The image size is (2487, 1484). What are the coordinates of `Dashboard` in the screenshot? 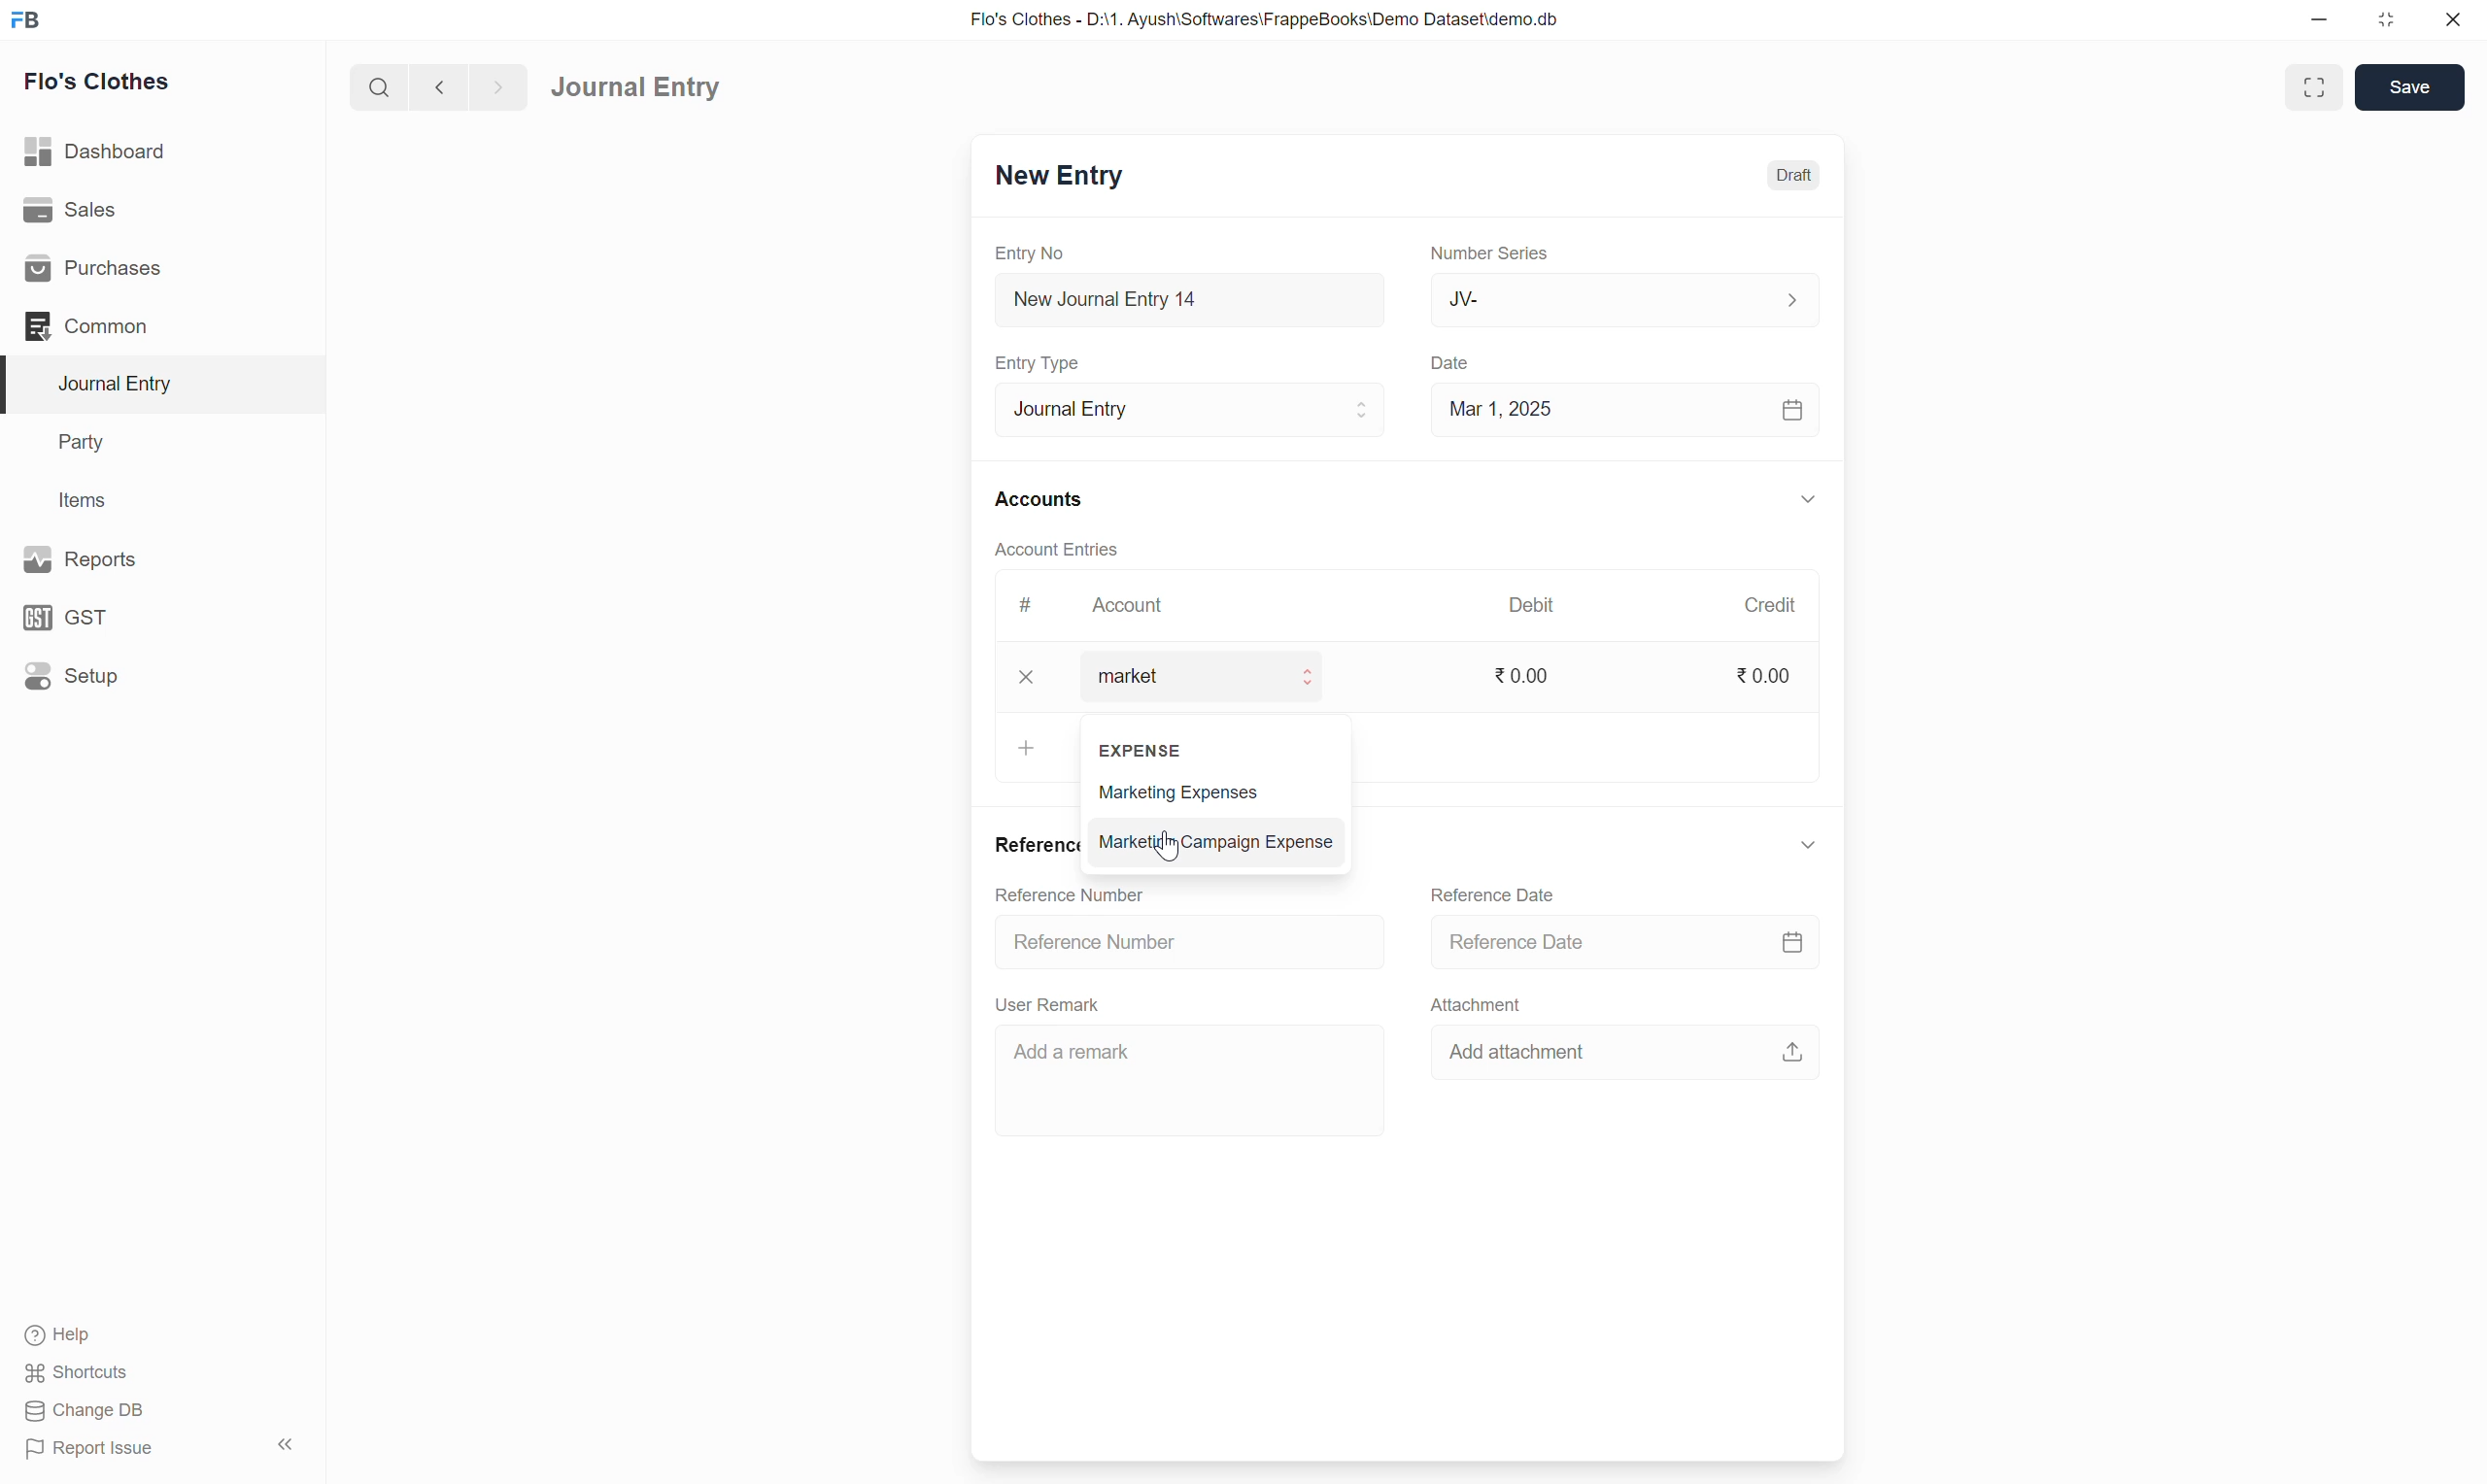 It's located at (97, 150).